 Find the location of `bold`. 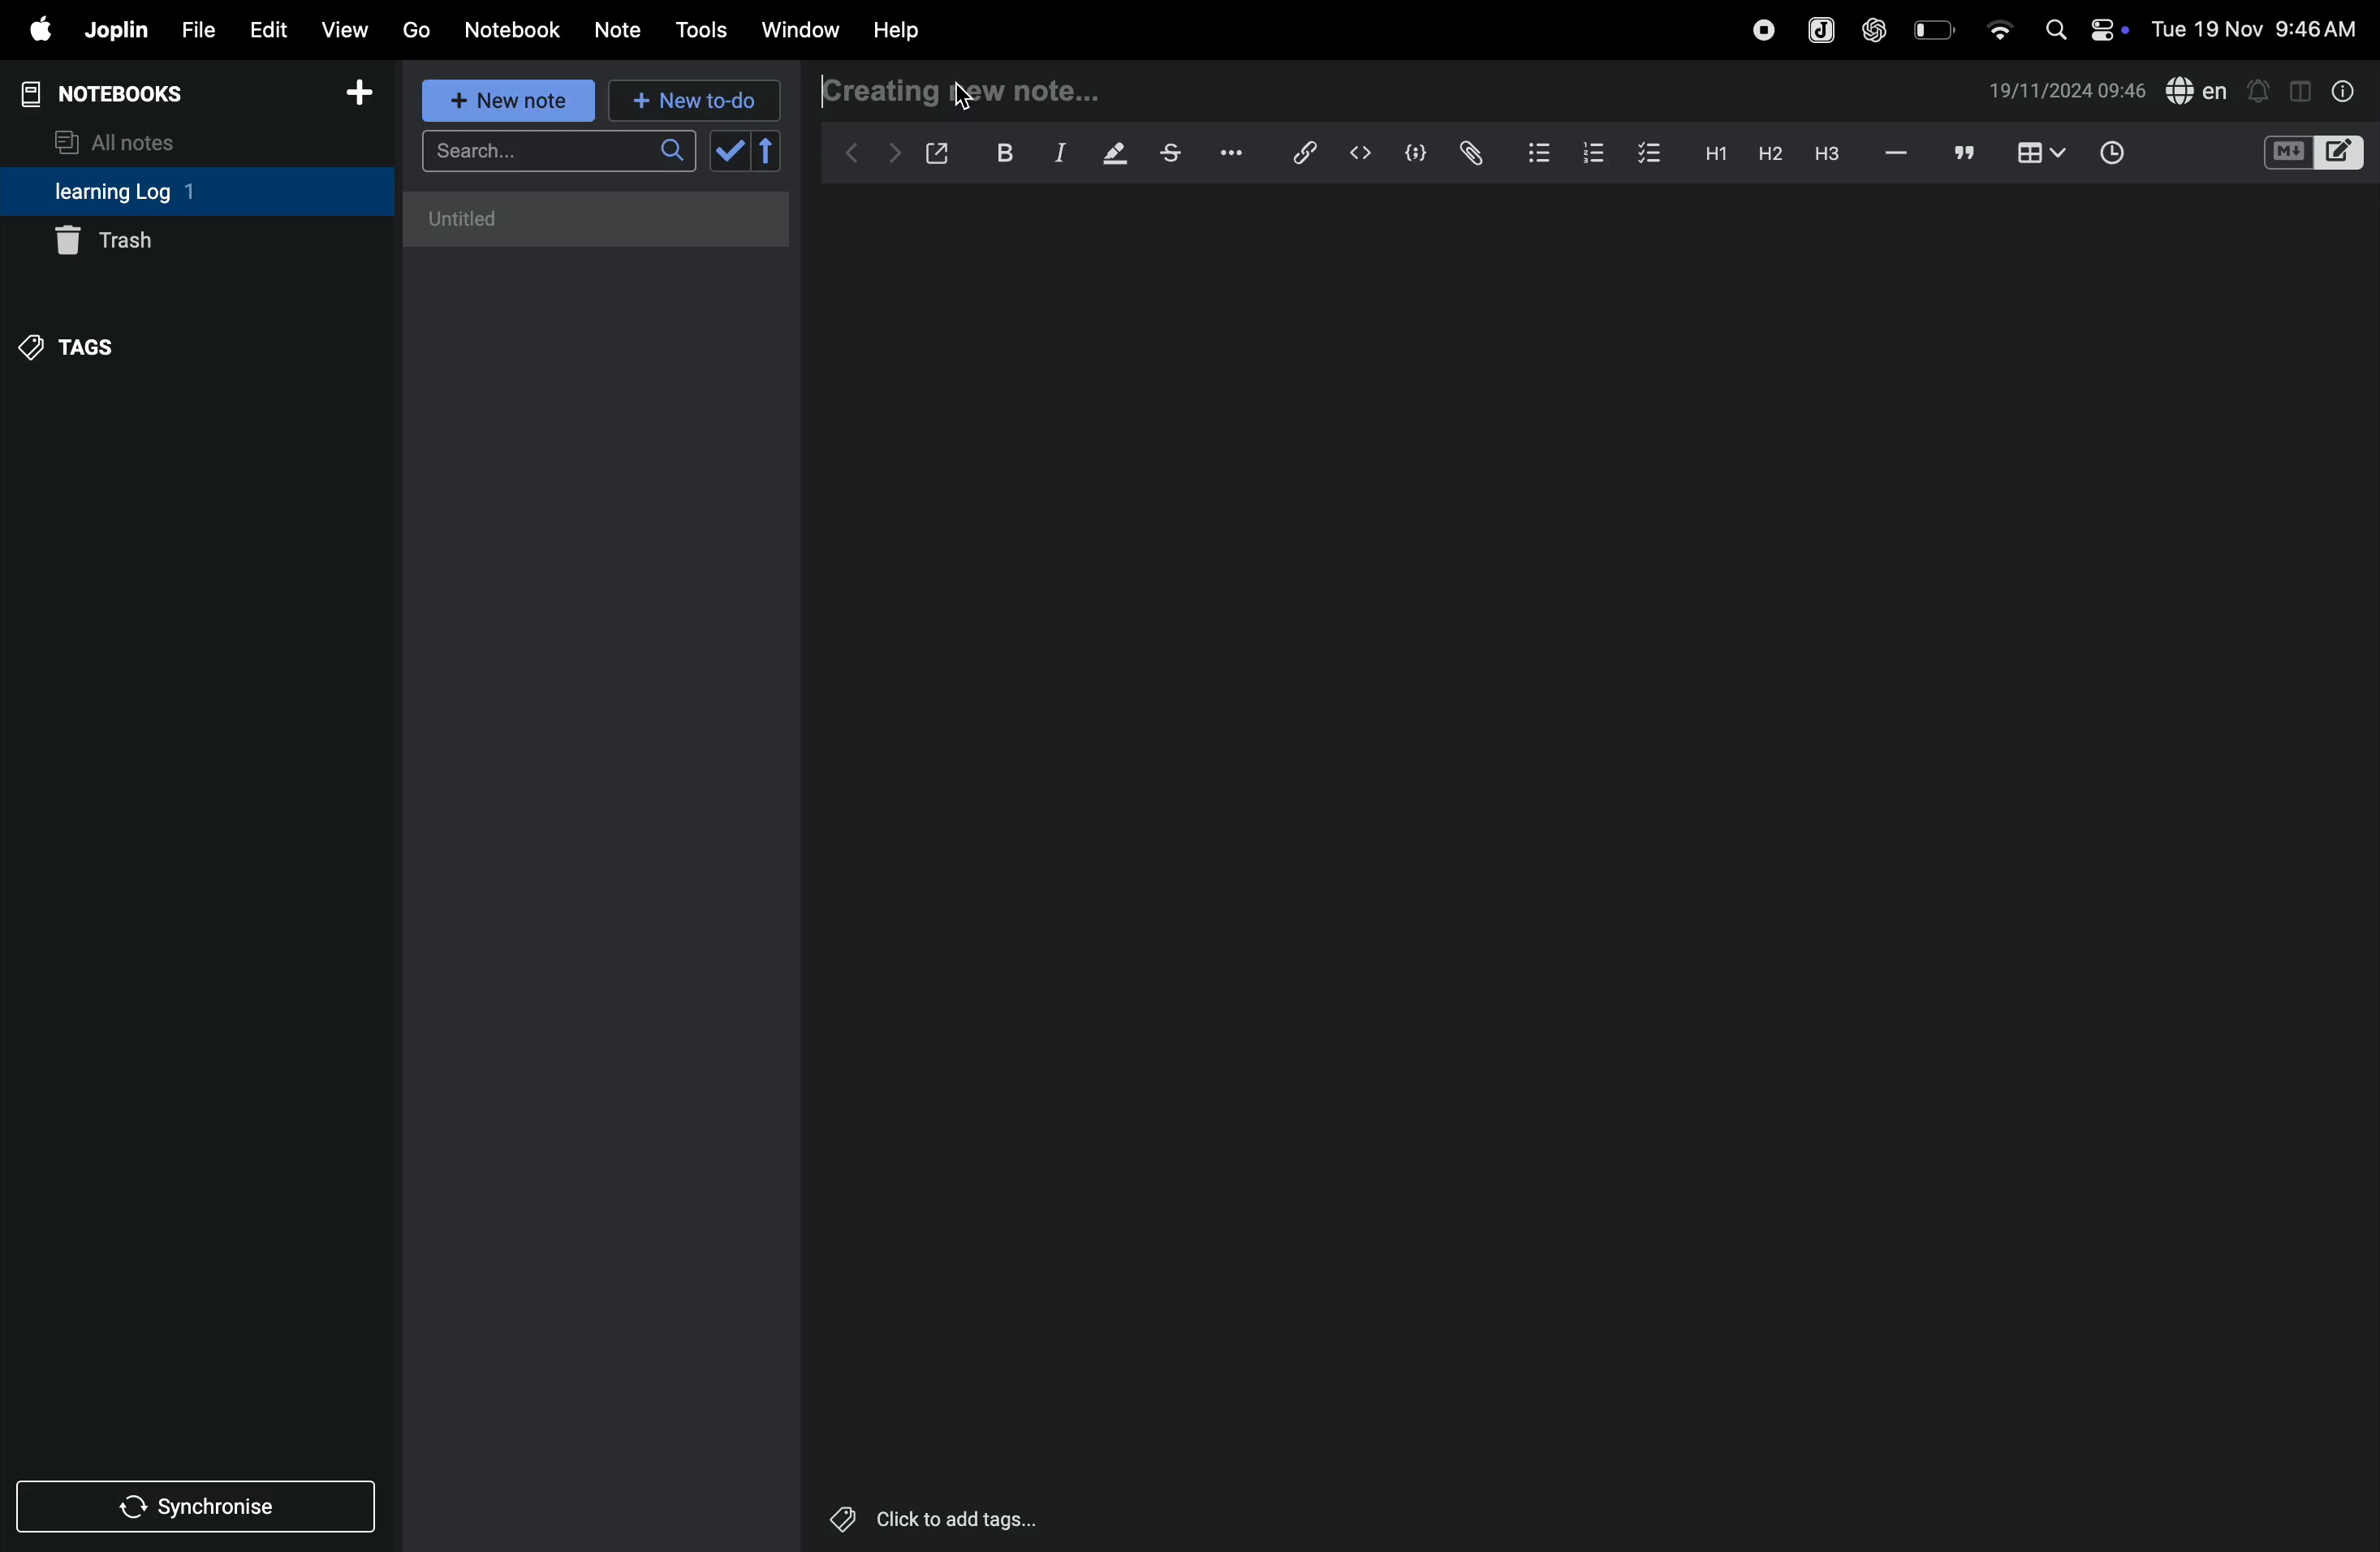

bold is located at coordinates (1000, 153).